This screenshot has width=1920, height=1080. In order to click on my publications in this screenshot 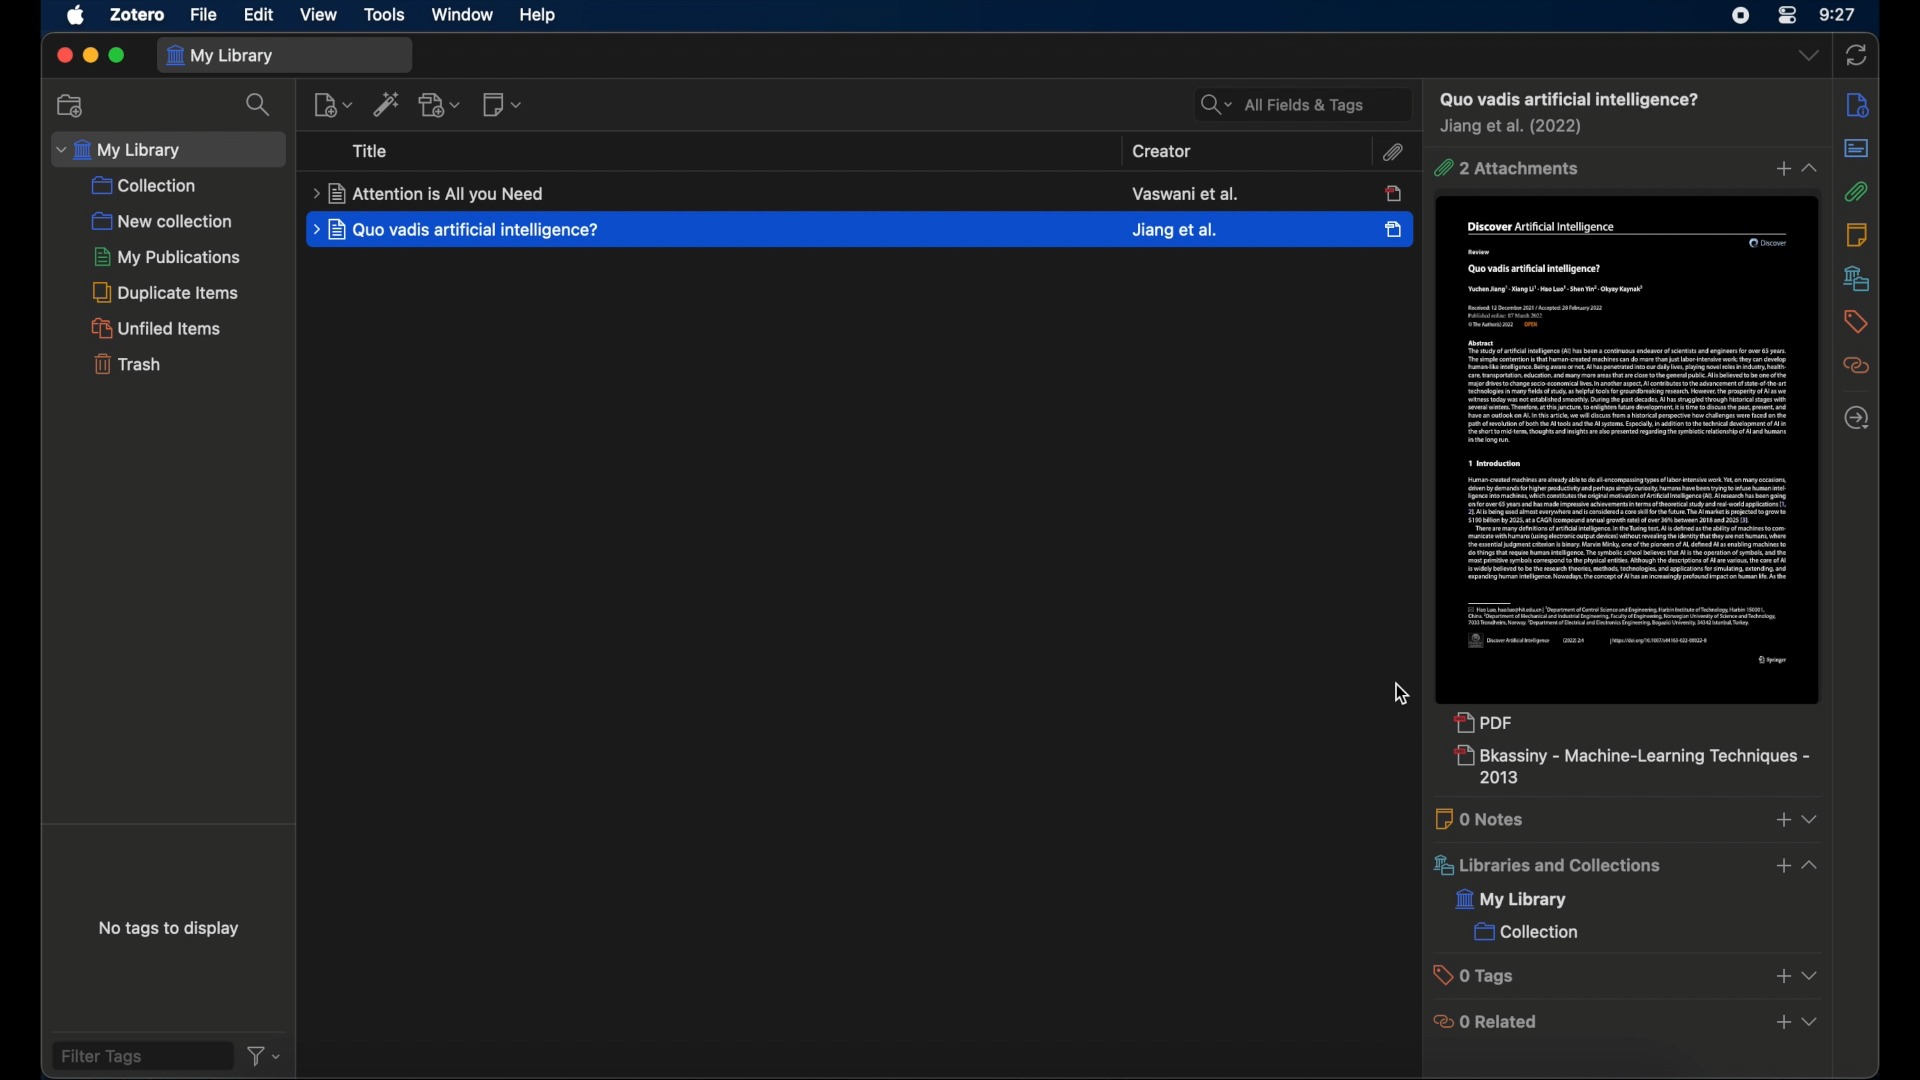, I will do `click(165, 256)`.